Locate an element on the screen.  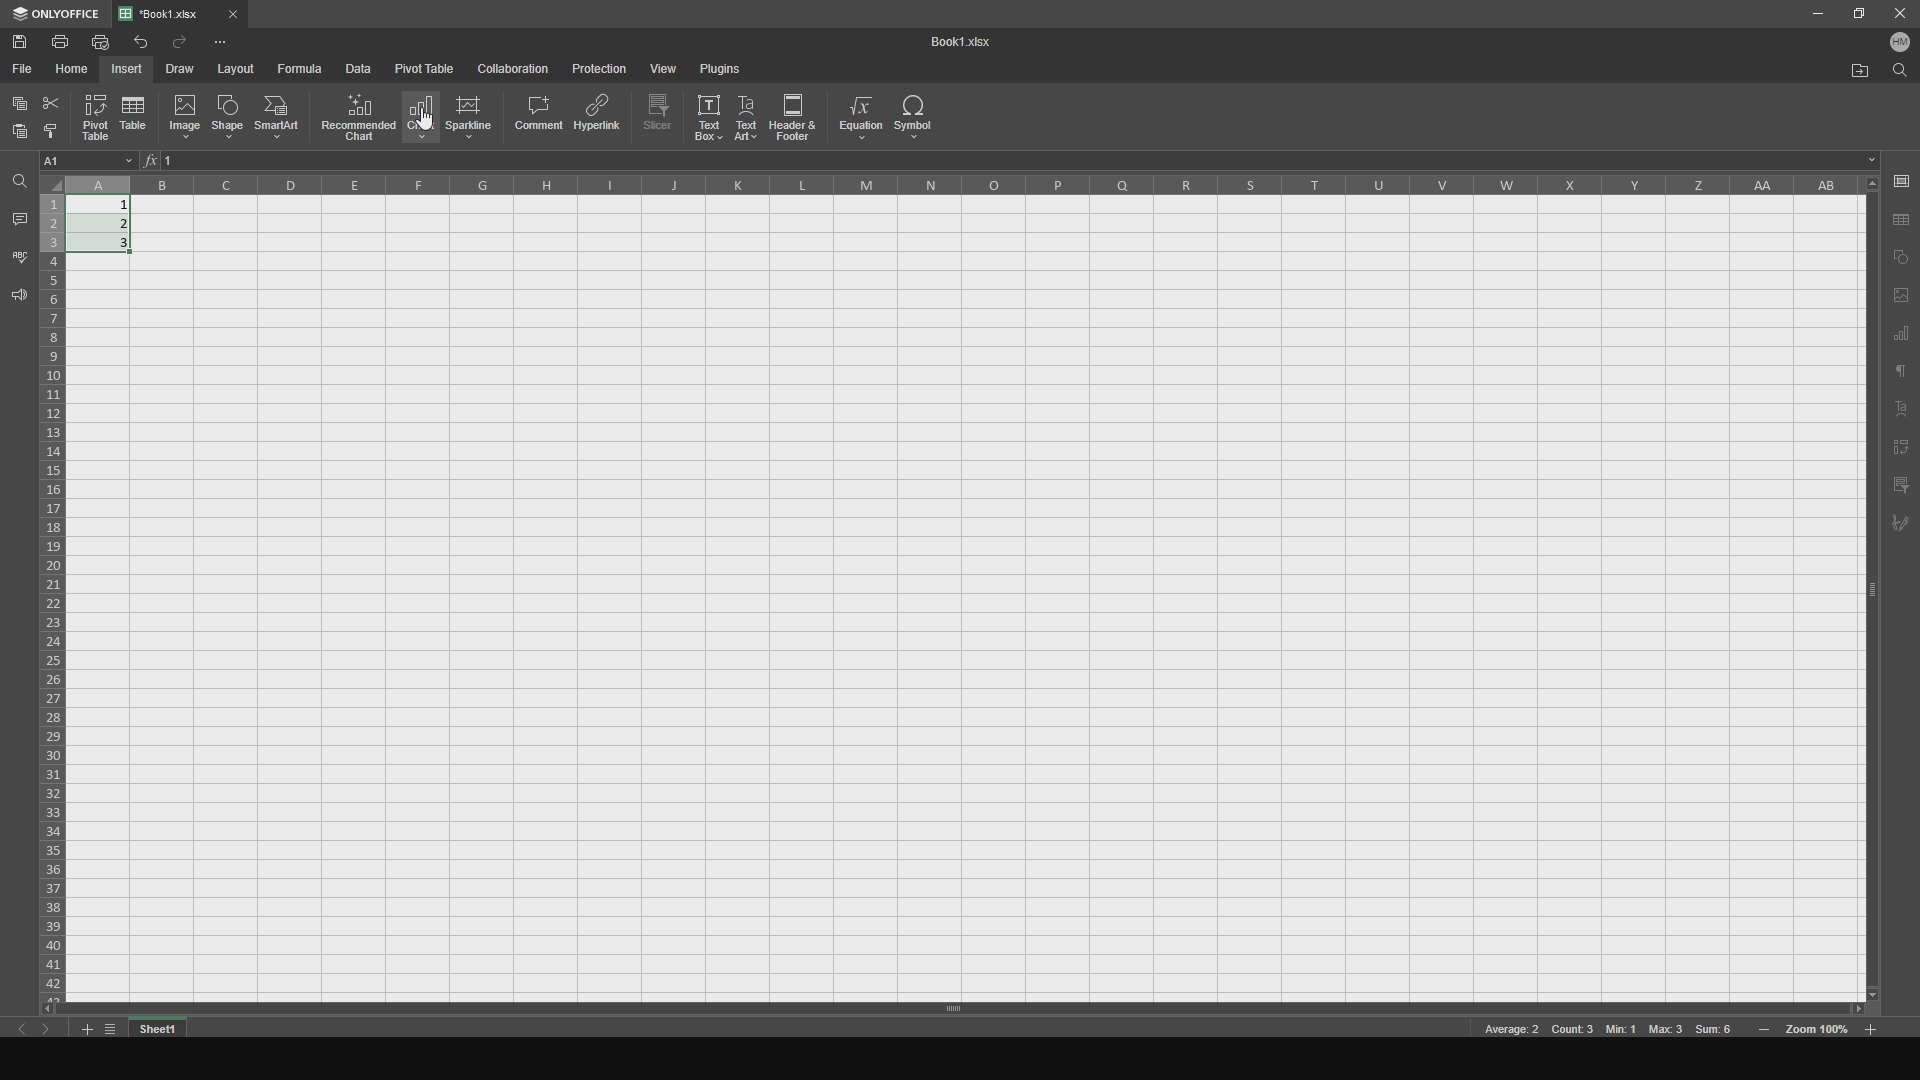
previous sheet is located at coordinates (31, 1033).